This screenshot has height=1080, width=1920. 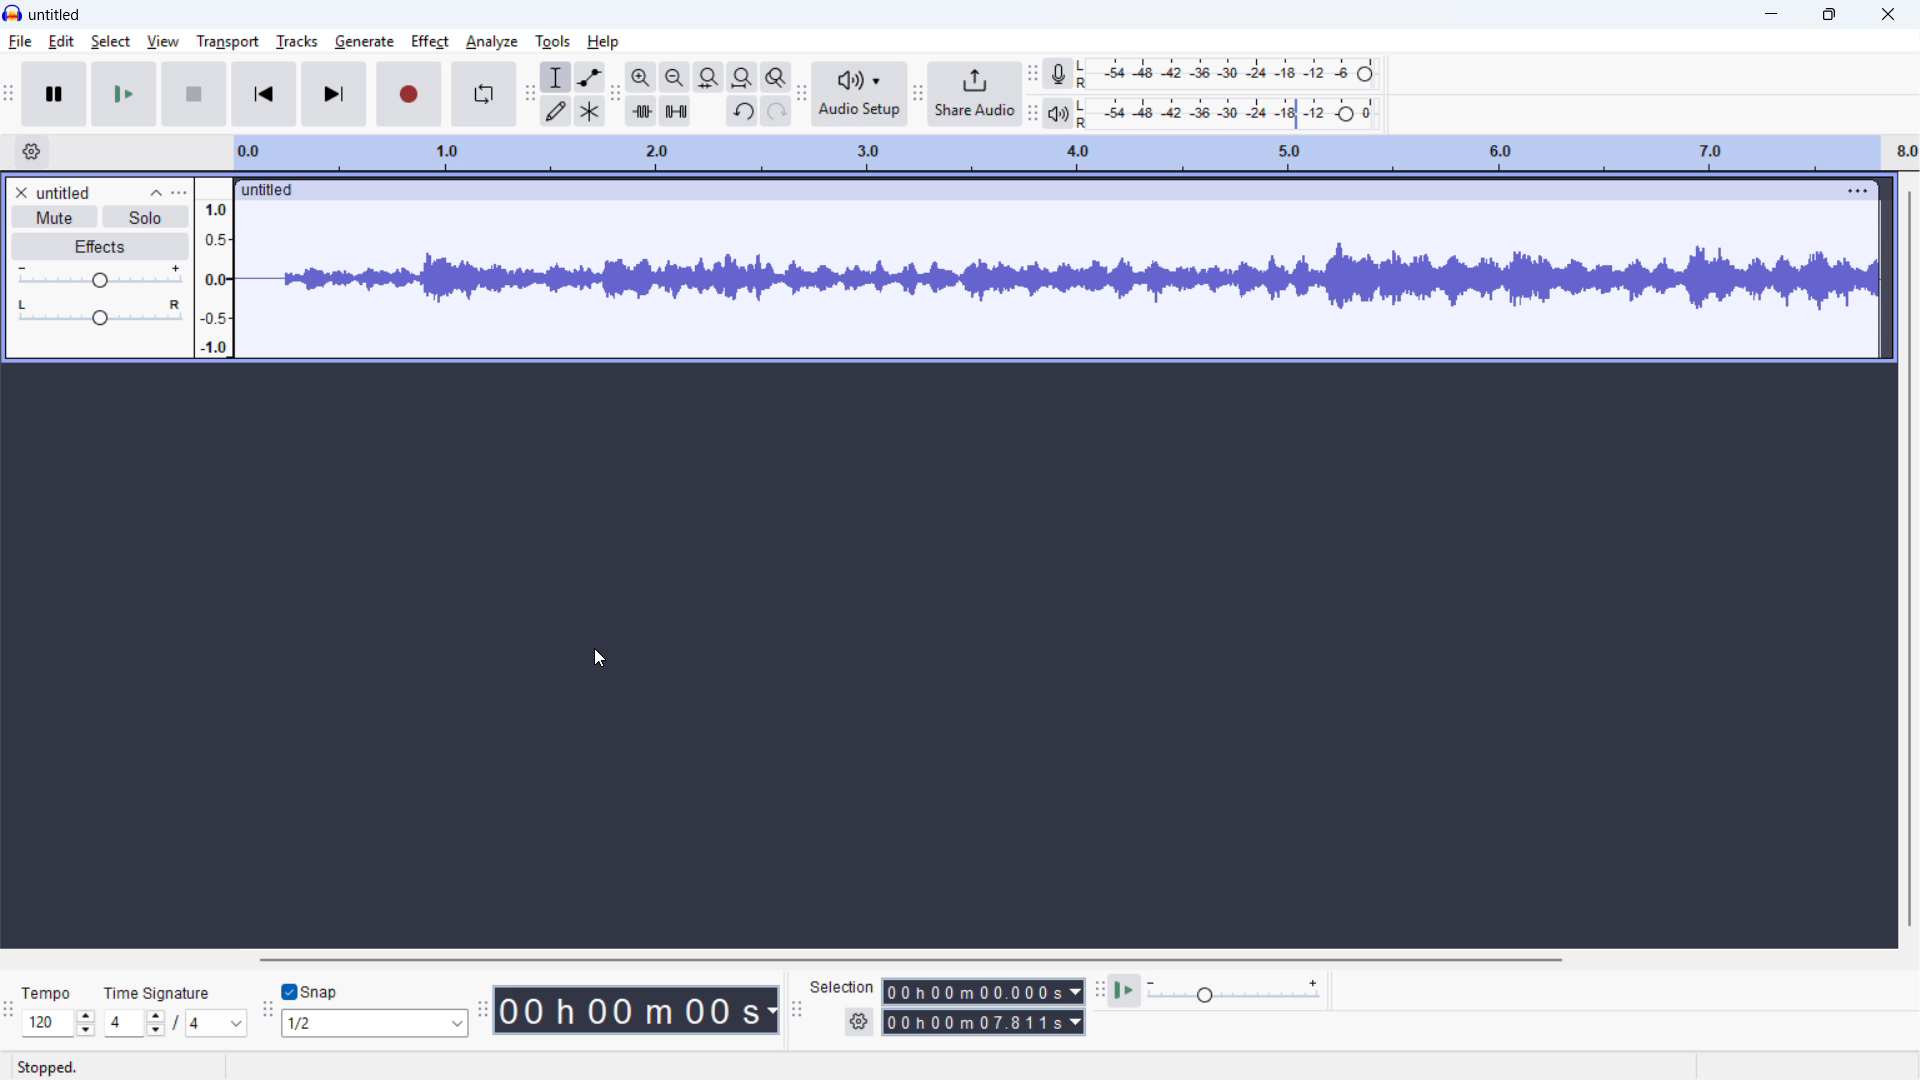 I want to click on minimise , so click(x=1769, y=16).